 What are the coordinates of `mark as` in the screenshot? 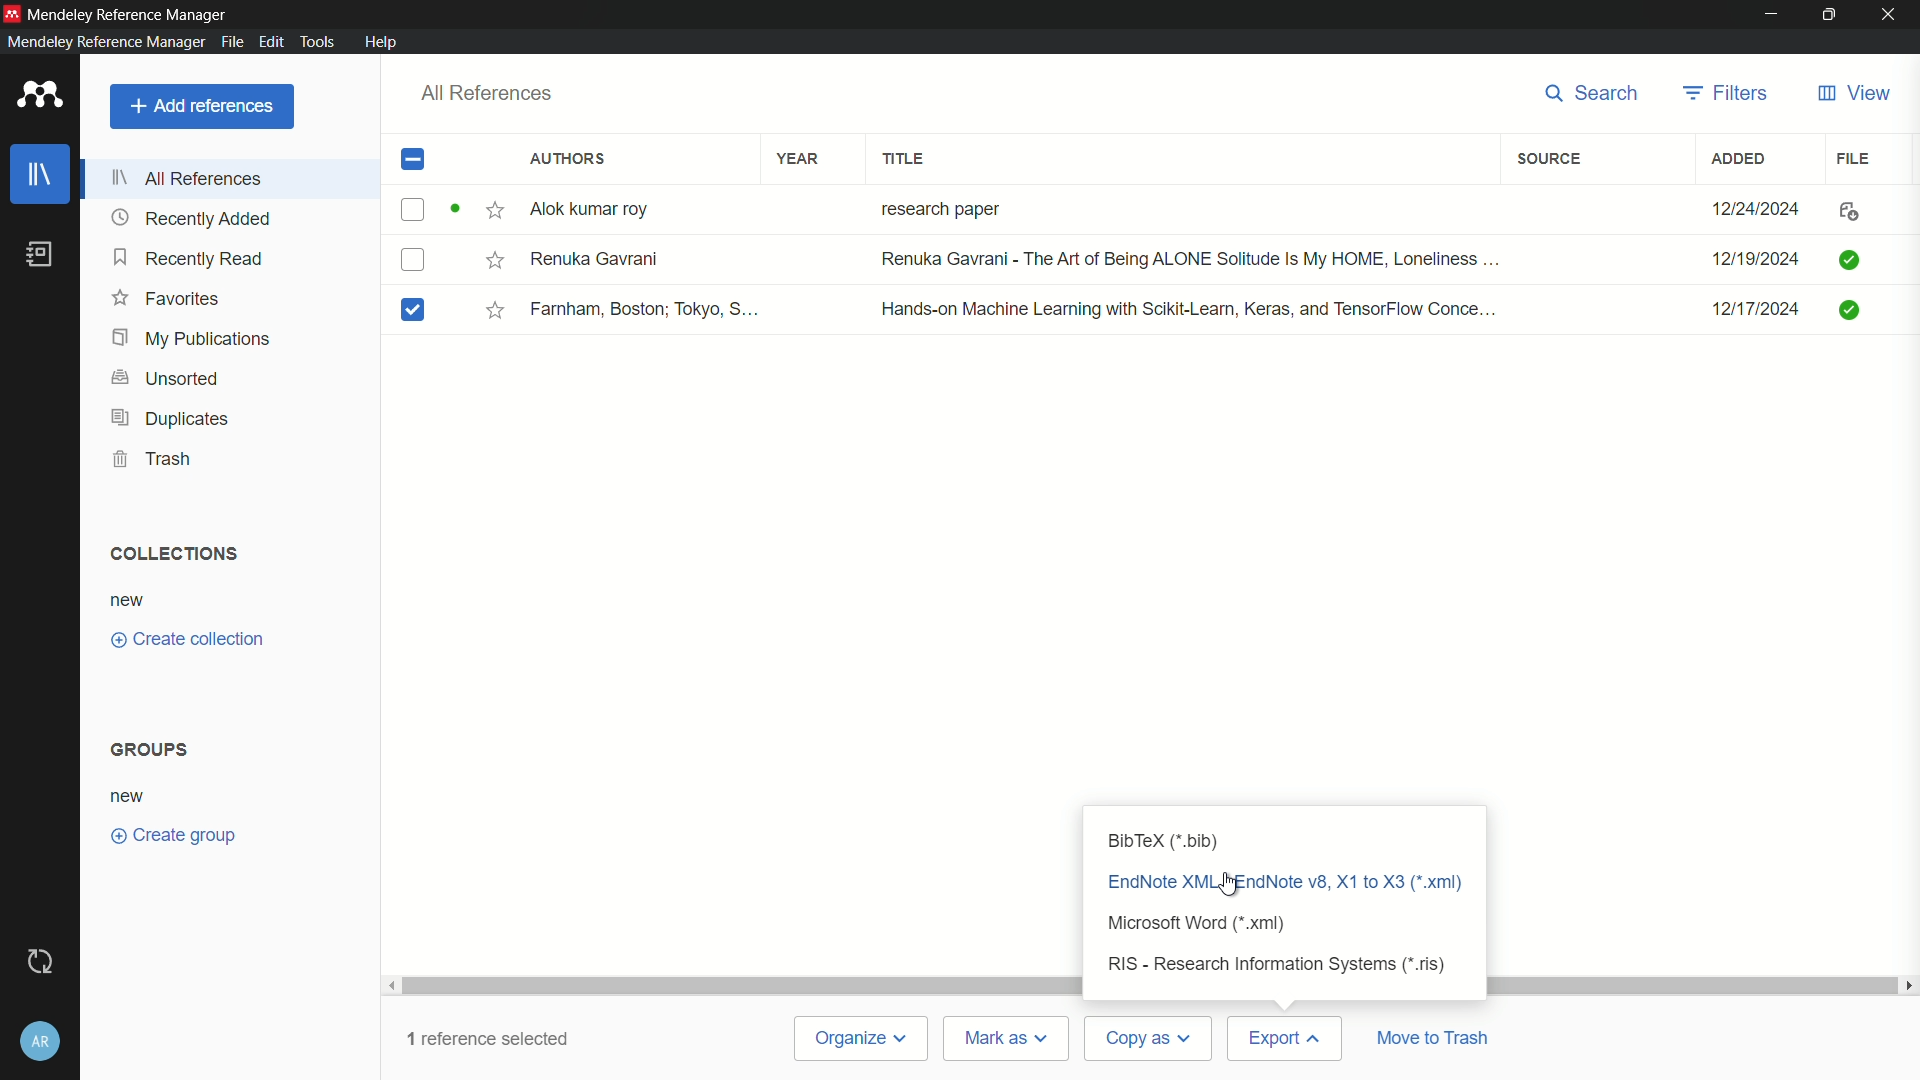 It's located at (1007, 1039).